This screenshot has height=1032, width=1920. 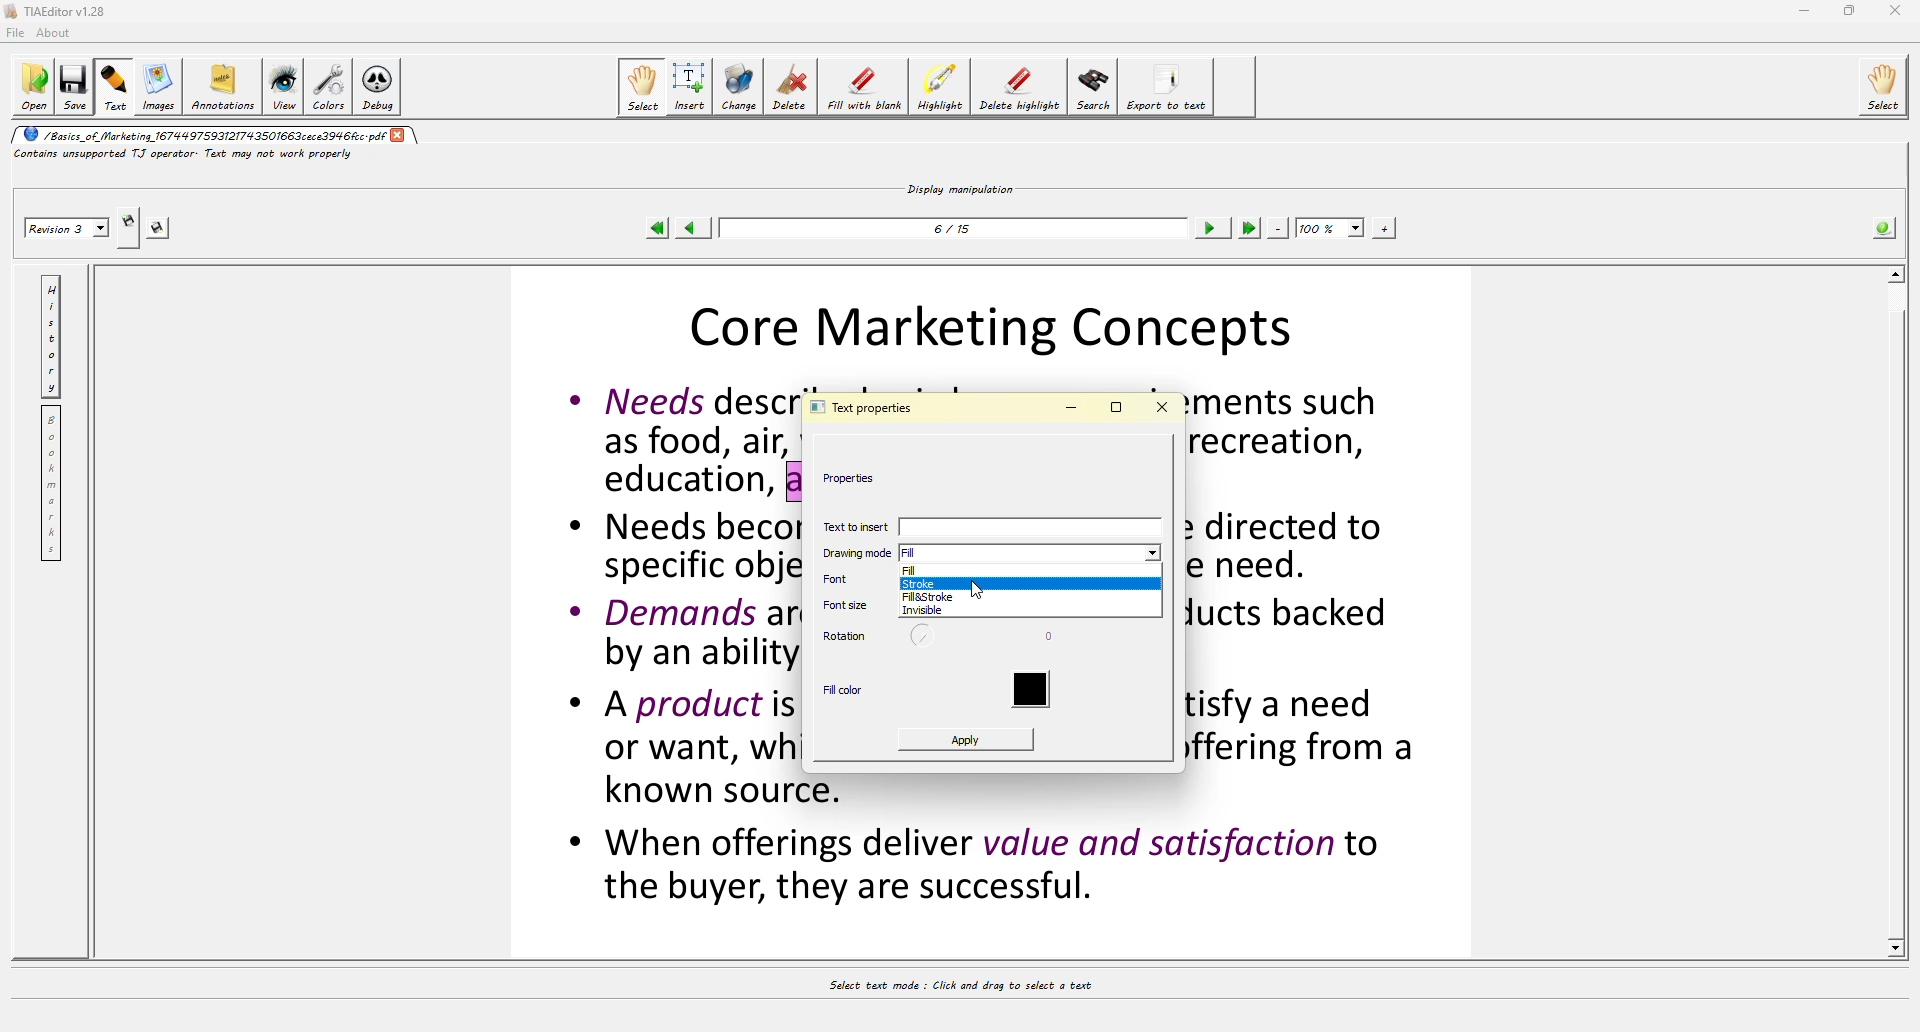 What do you see at coordinates (69, 229) in the screenshot?
I see `revision 2` at bounding box center [69, 229].